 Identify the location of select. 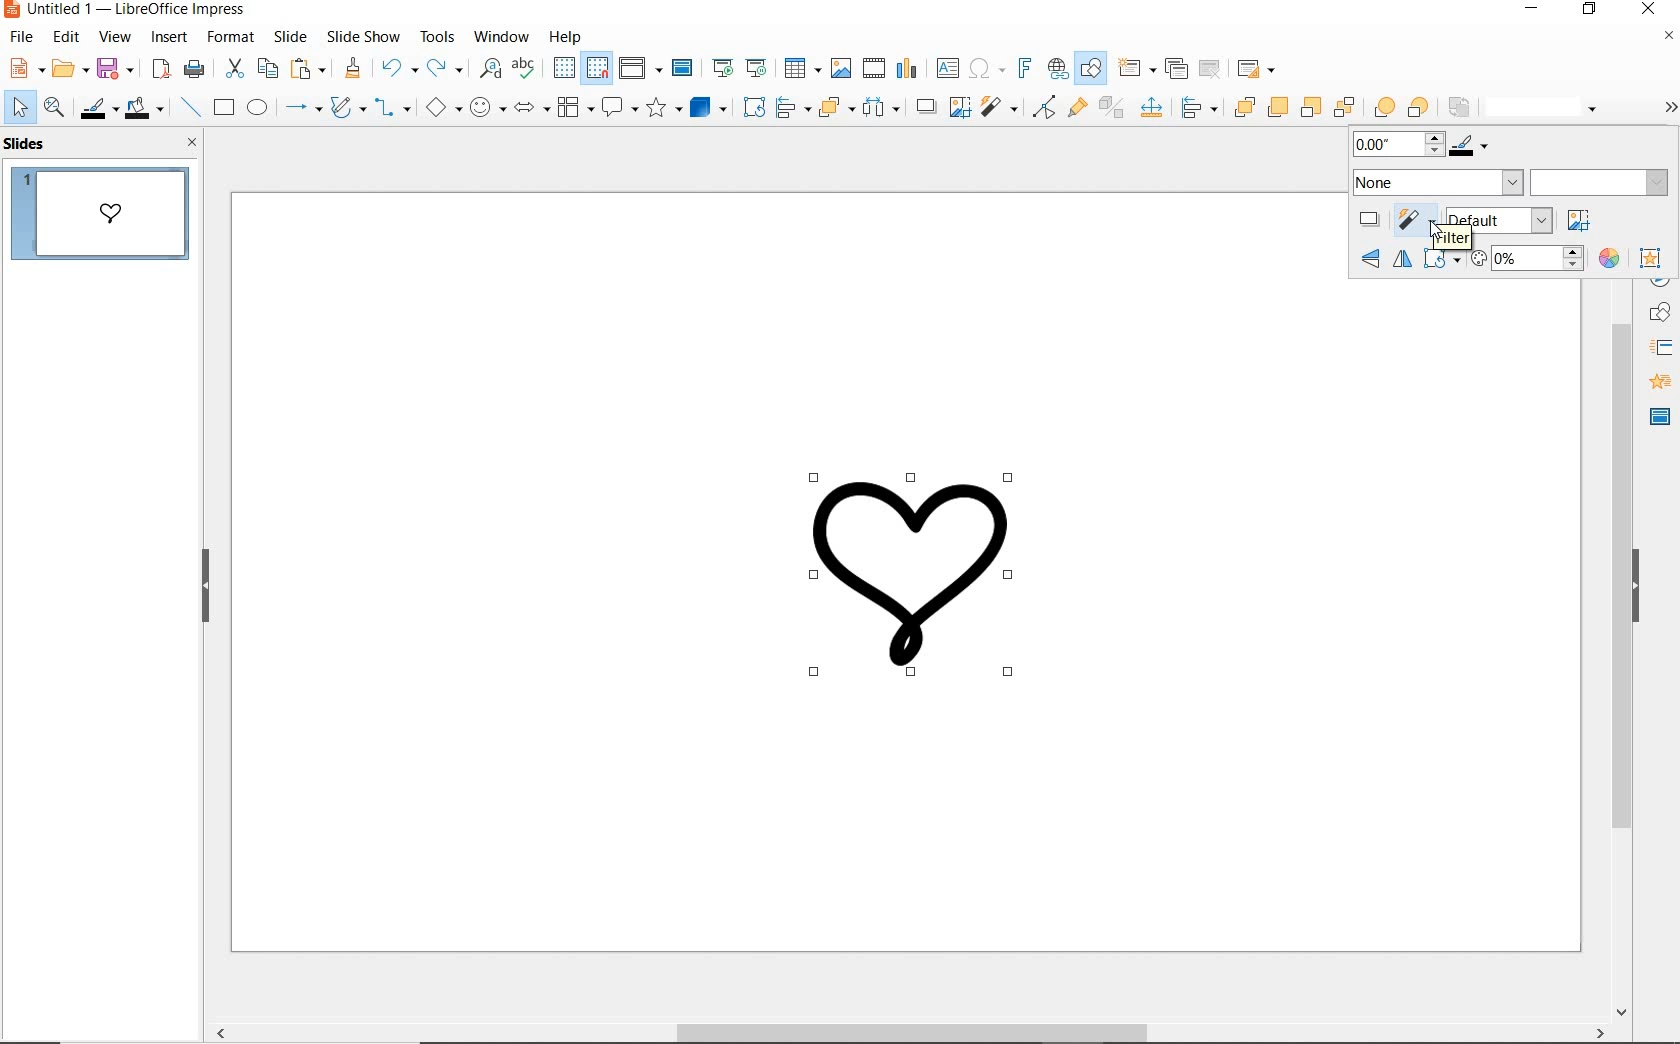
(19, 109).